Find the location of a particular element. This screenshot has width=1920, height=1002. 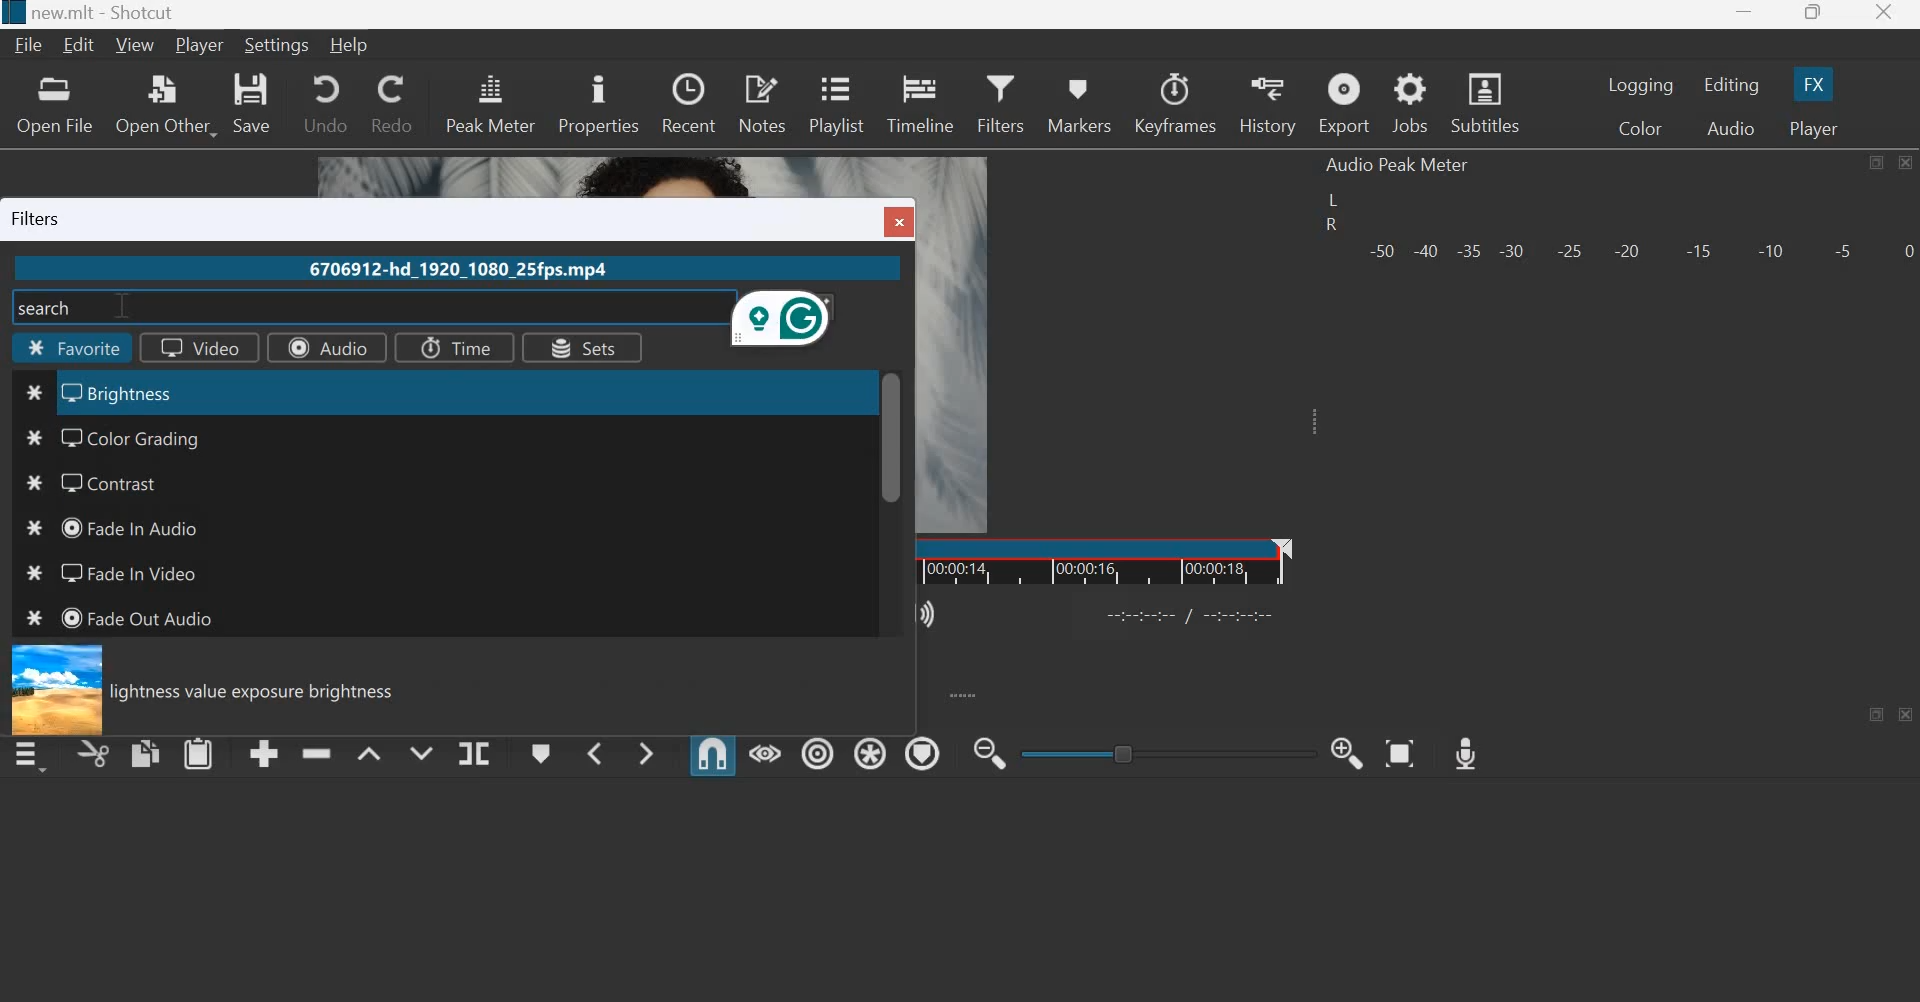

timeline is located at coordinates (922, 101).